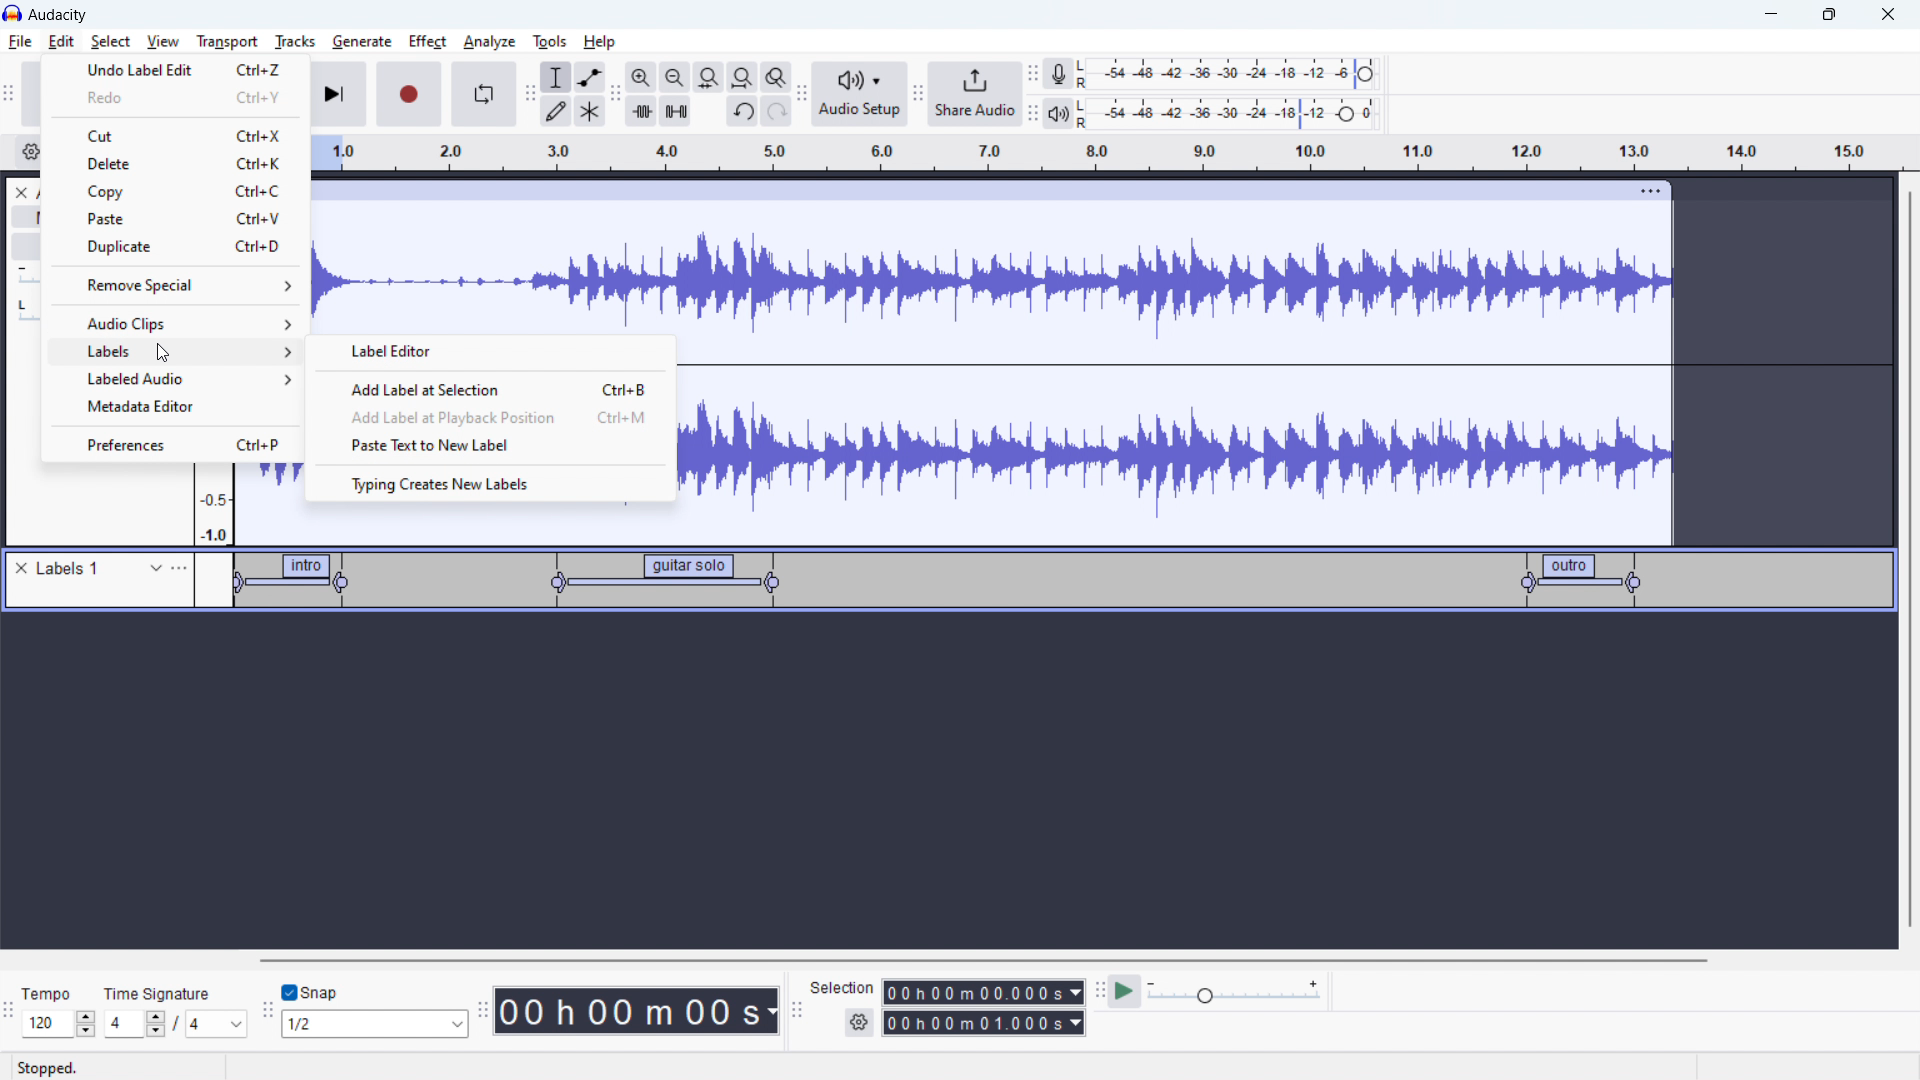  What do you see at coordinates (1653, 189) in the screenshot?
I see `track options` at bounding box center [1653, 189].